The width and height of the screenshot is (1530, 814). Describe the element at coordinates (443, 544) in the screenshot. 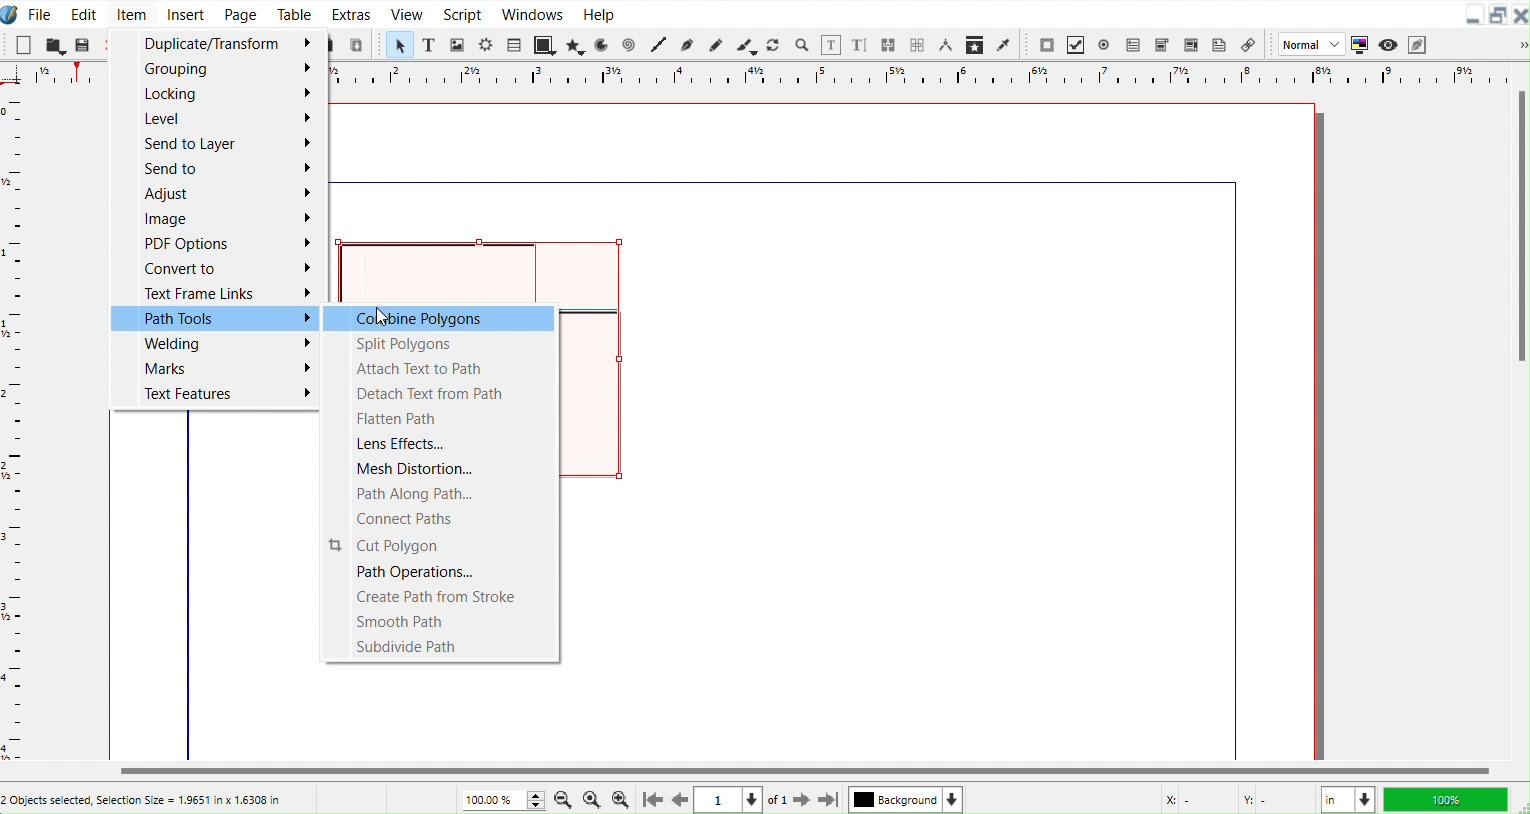

I see `Cut Polygon` at that location.